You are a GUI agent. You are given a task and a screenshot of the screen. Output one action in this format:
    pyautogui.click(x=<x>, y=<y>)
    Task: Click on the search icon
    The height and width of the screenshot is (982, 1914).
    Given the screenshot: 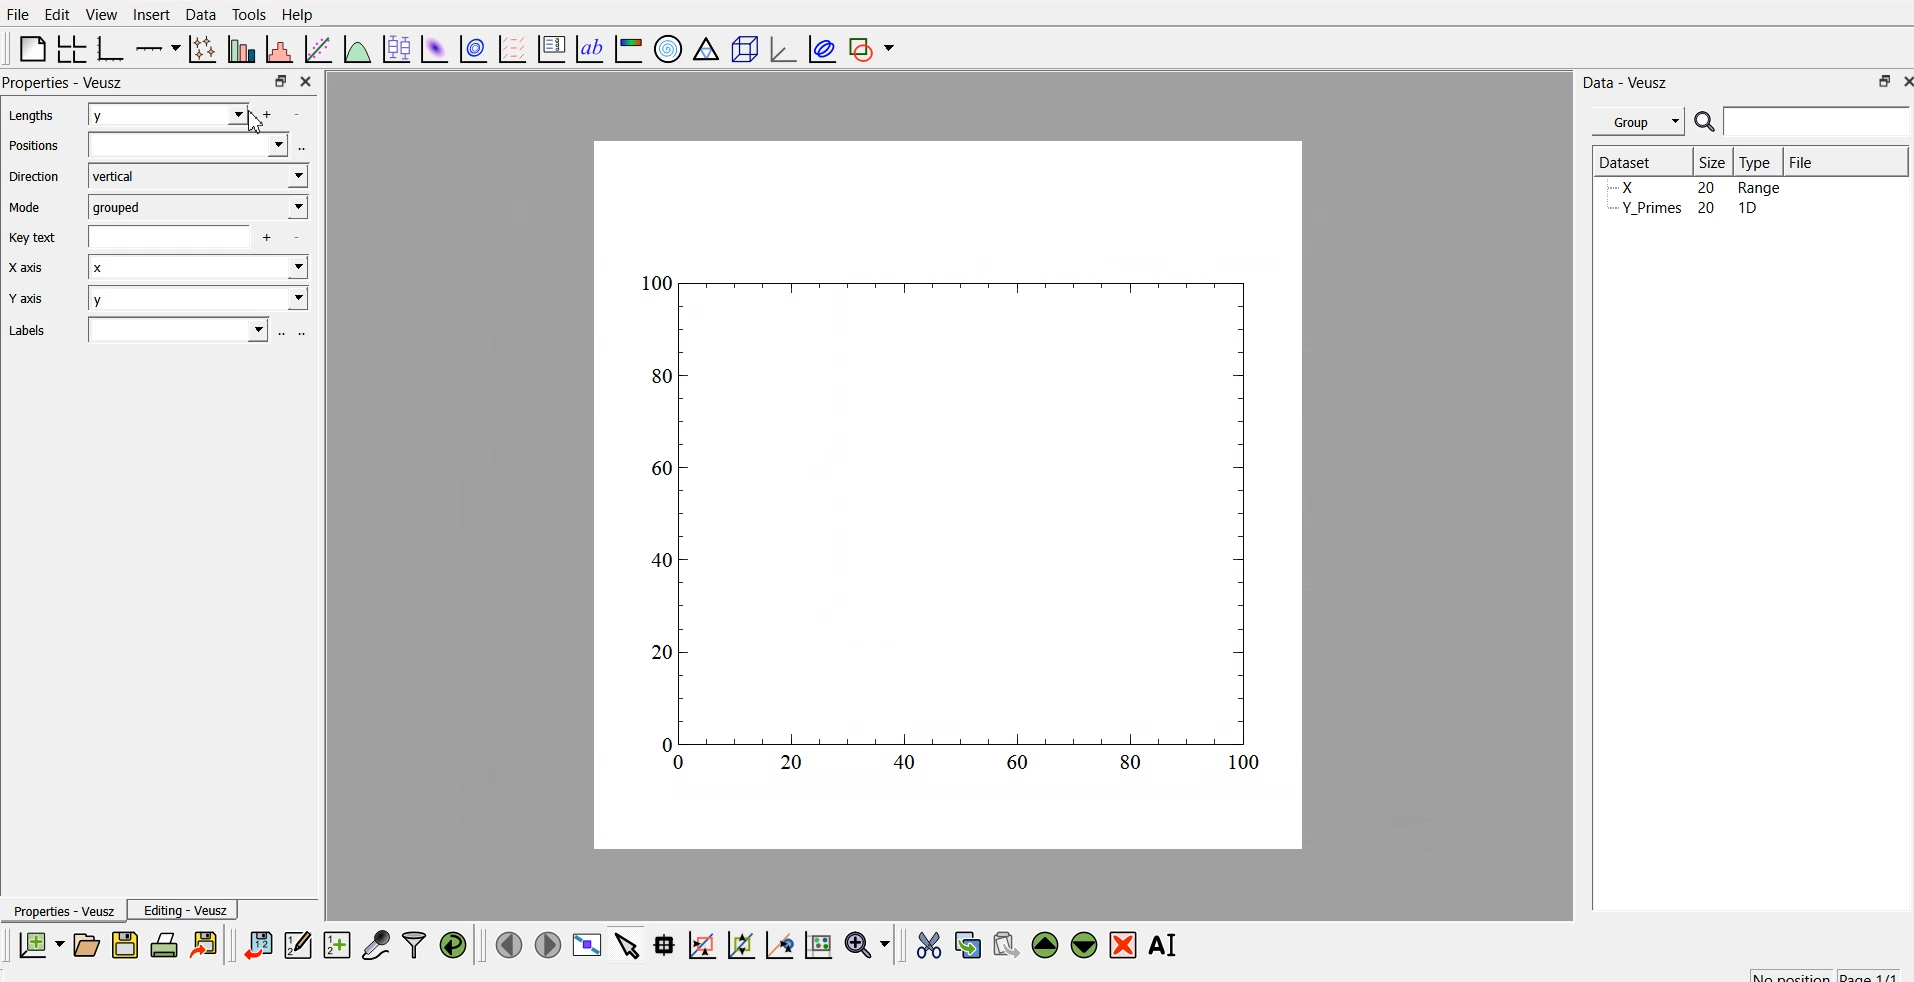 What is the action you would take?
    pyautogui.click(x=1708, y=124)
    